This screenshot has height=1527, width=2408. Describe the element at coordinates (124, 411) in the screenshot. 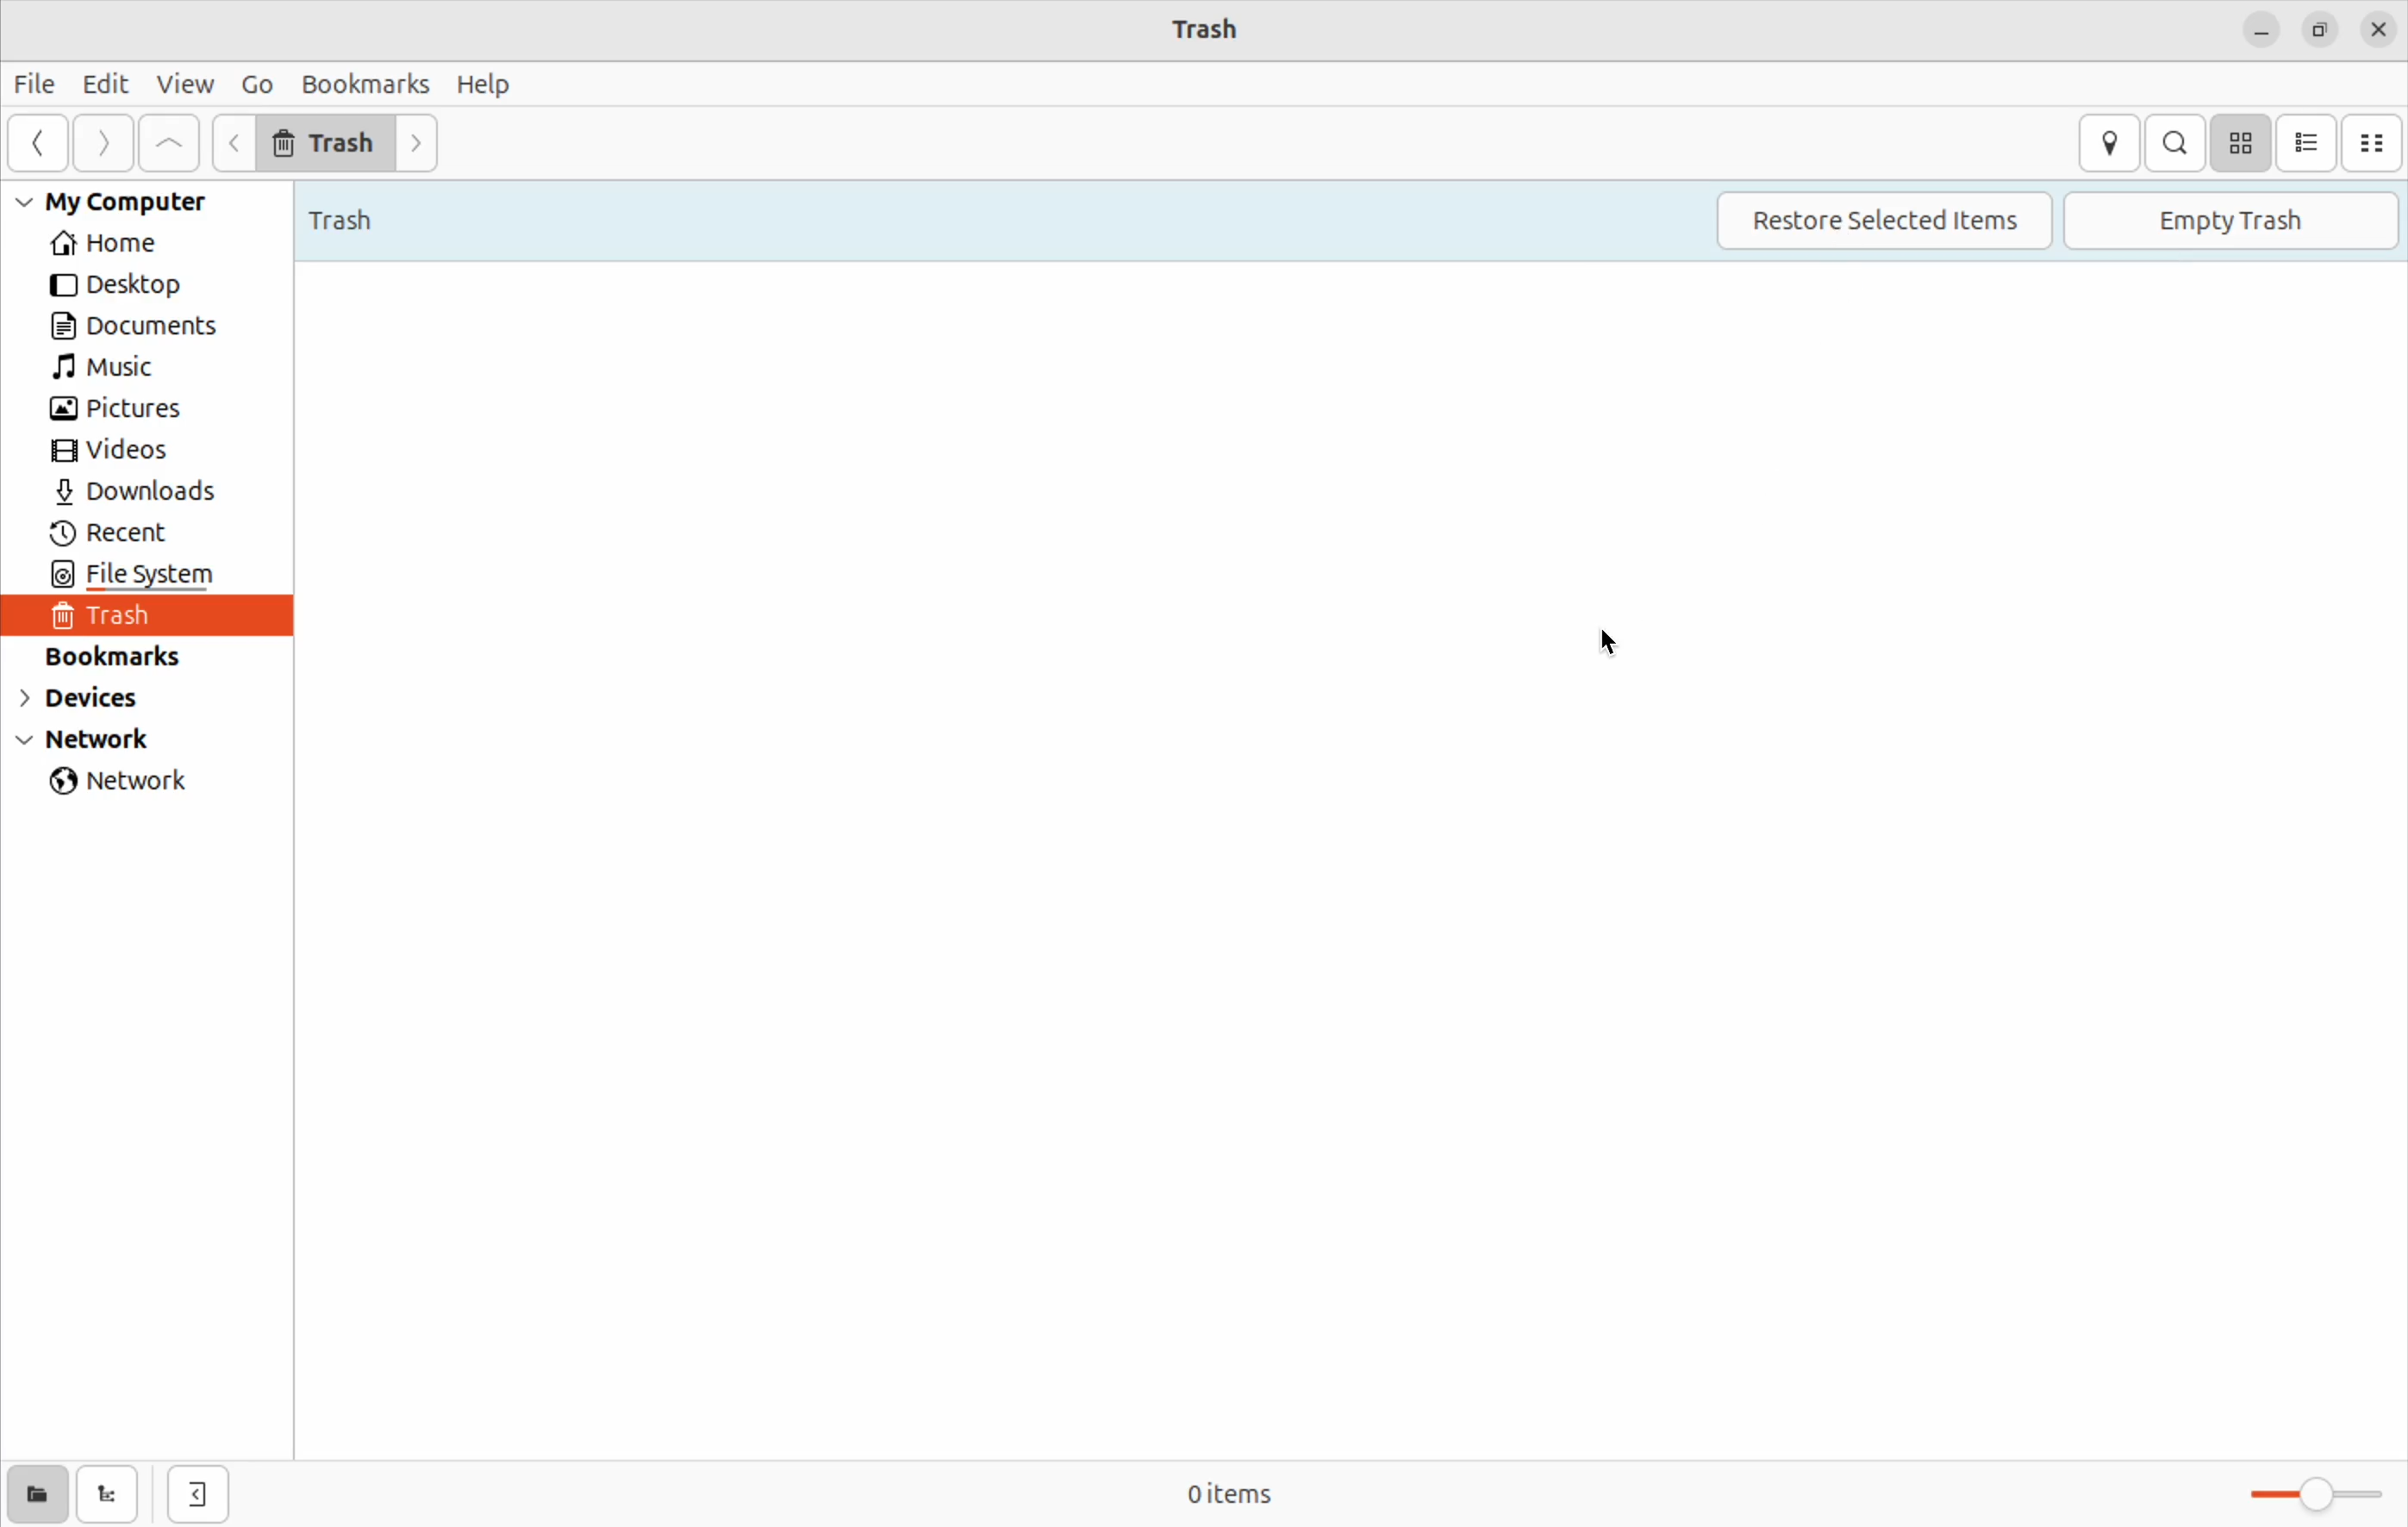

I see `pictures` at that location.